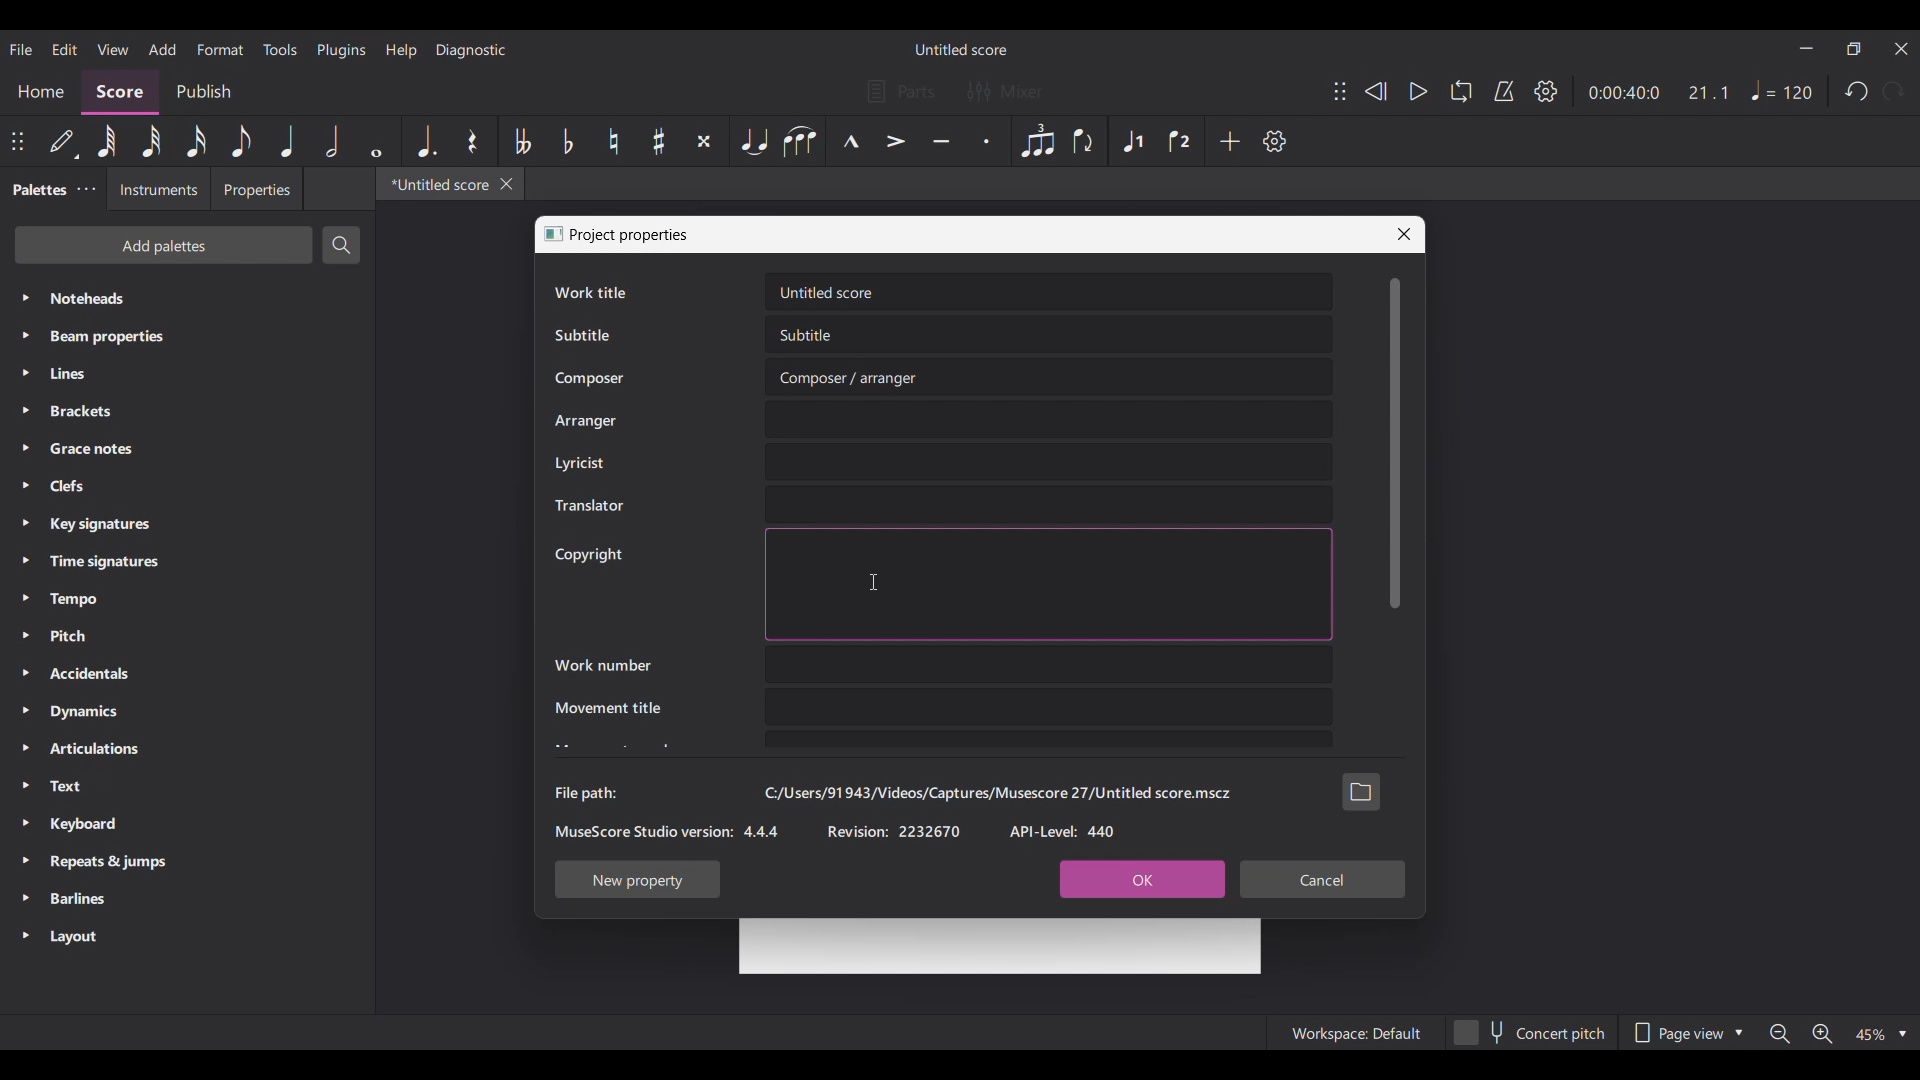 The height and width of the screenshot is (1080, 1920). What do you see at coordinates (704, 141) in the screenshot?
I see `Toggle double sharp` at bounding box center [704, 141].